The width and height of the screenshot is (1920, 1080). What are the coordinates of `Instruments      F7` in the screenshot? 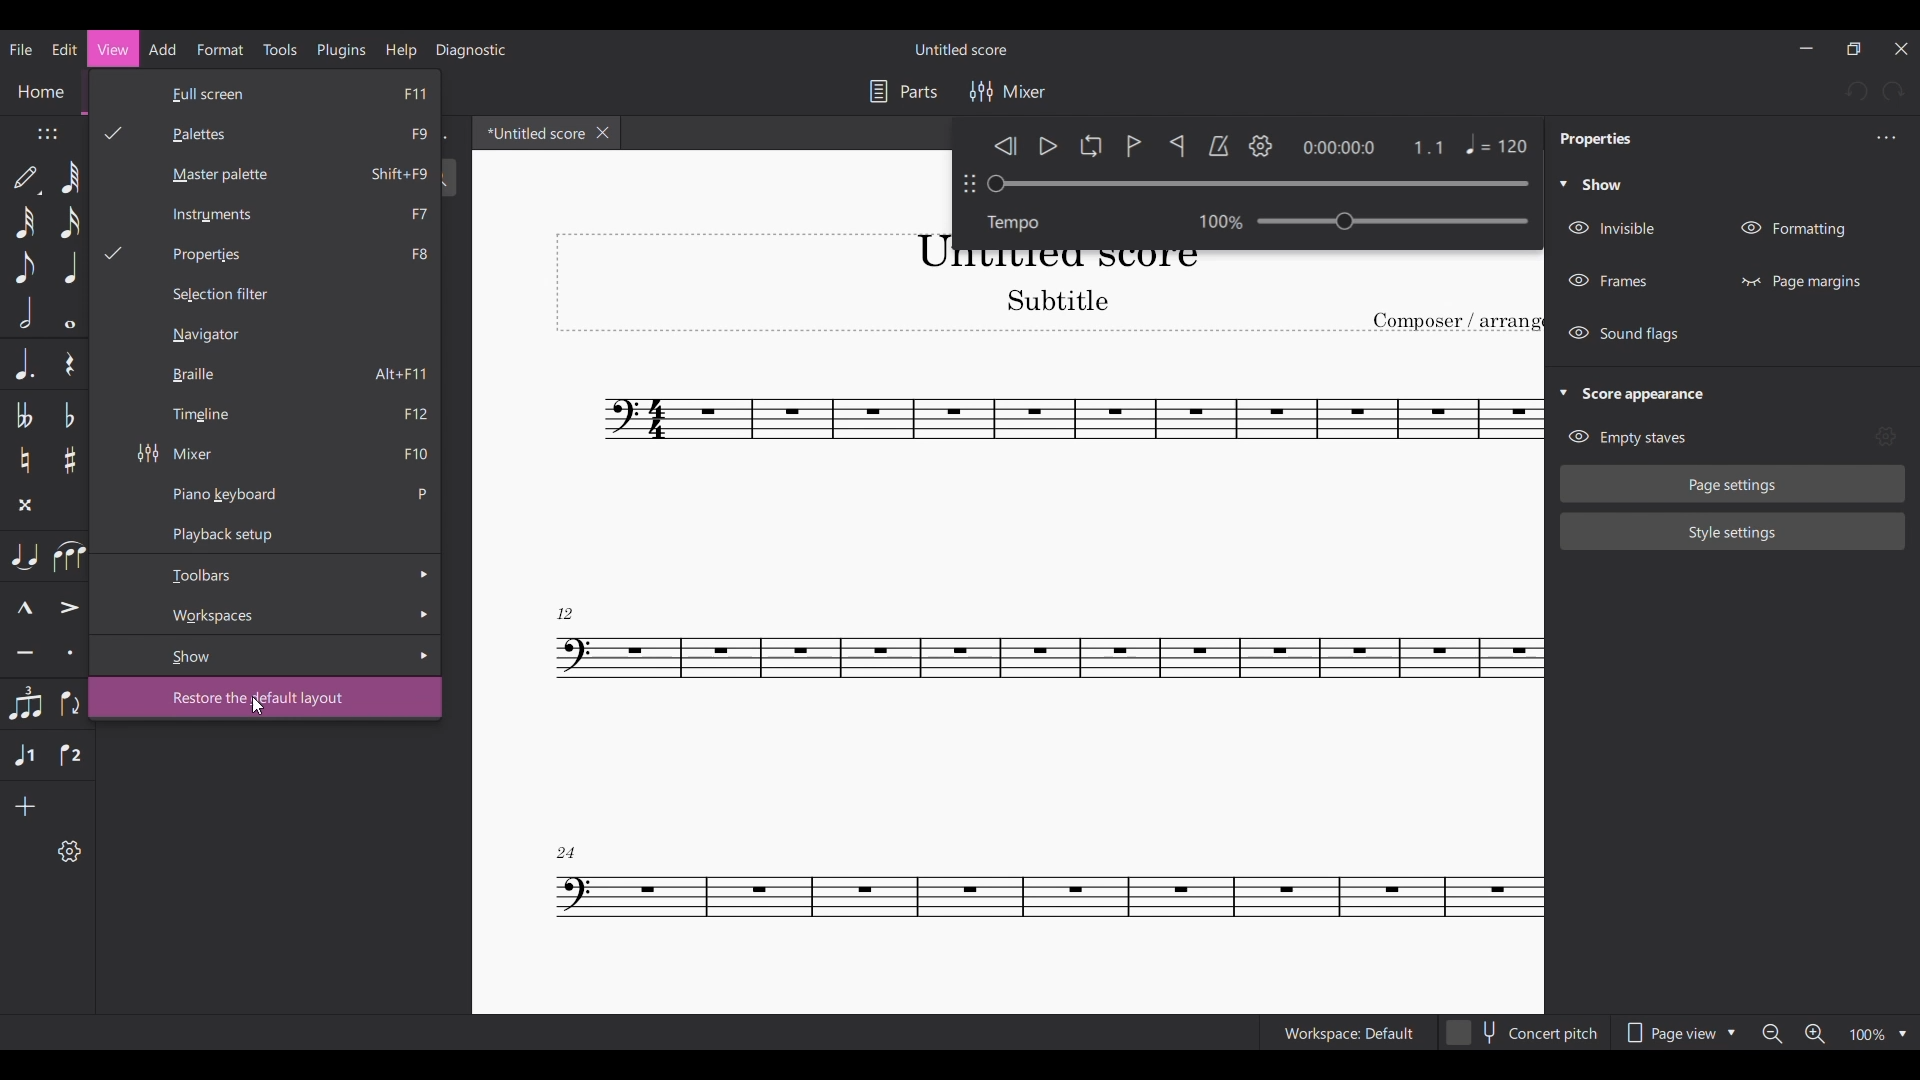 It's located at (288, 215).